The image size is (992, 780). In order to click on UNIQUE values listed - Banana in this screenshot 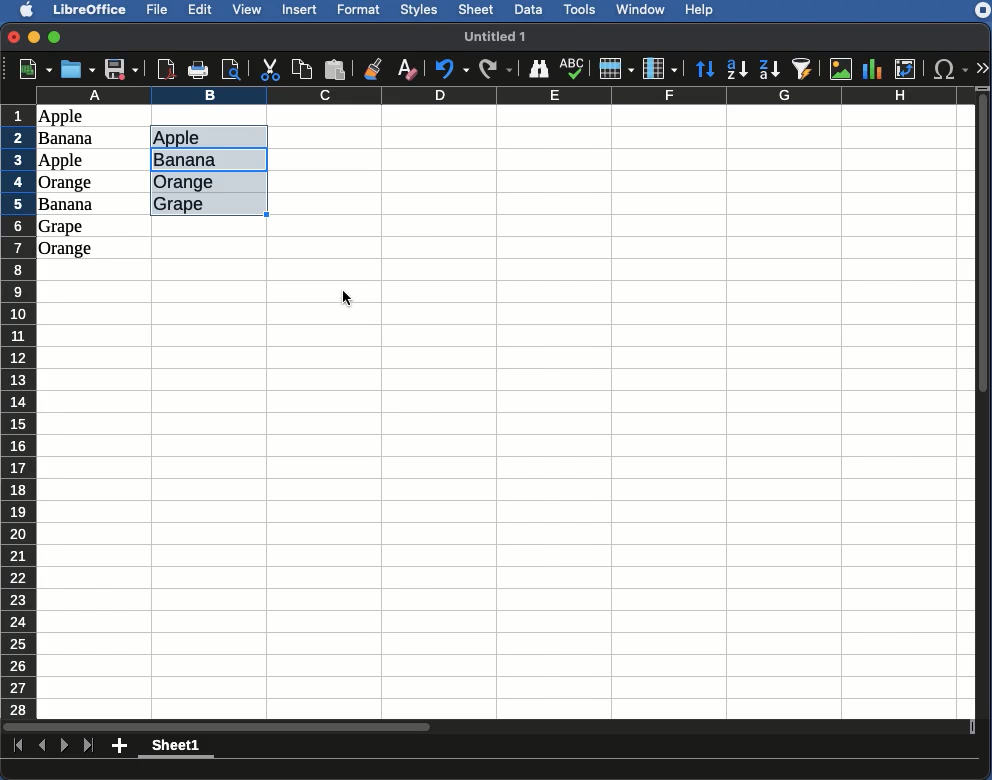, I will do `click(209, 160)`.